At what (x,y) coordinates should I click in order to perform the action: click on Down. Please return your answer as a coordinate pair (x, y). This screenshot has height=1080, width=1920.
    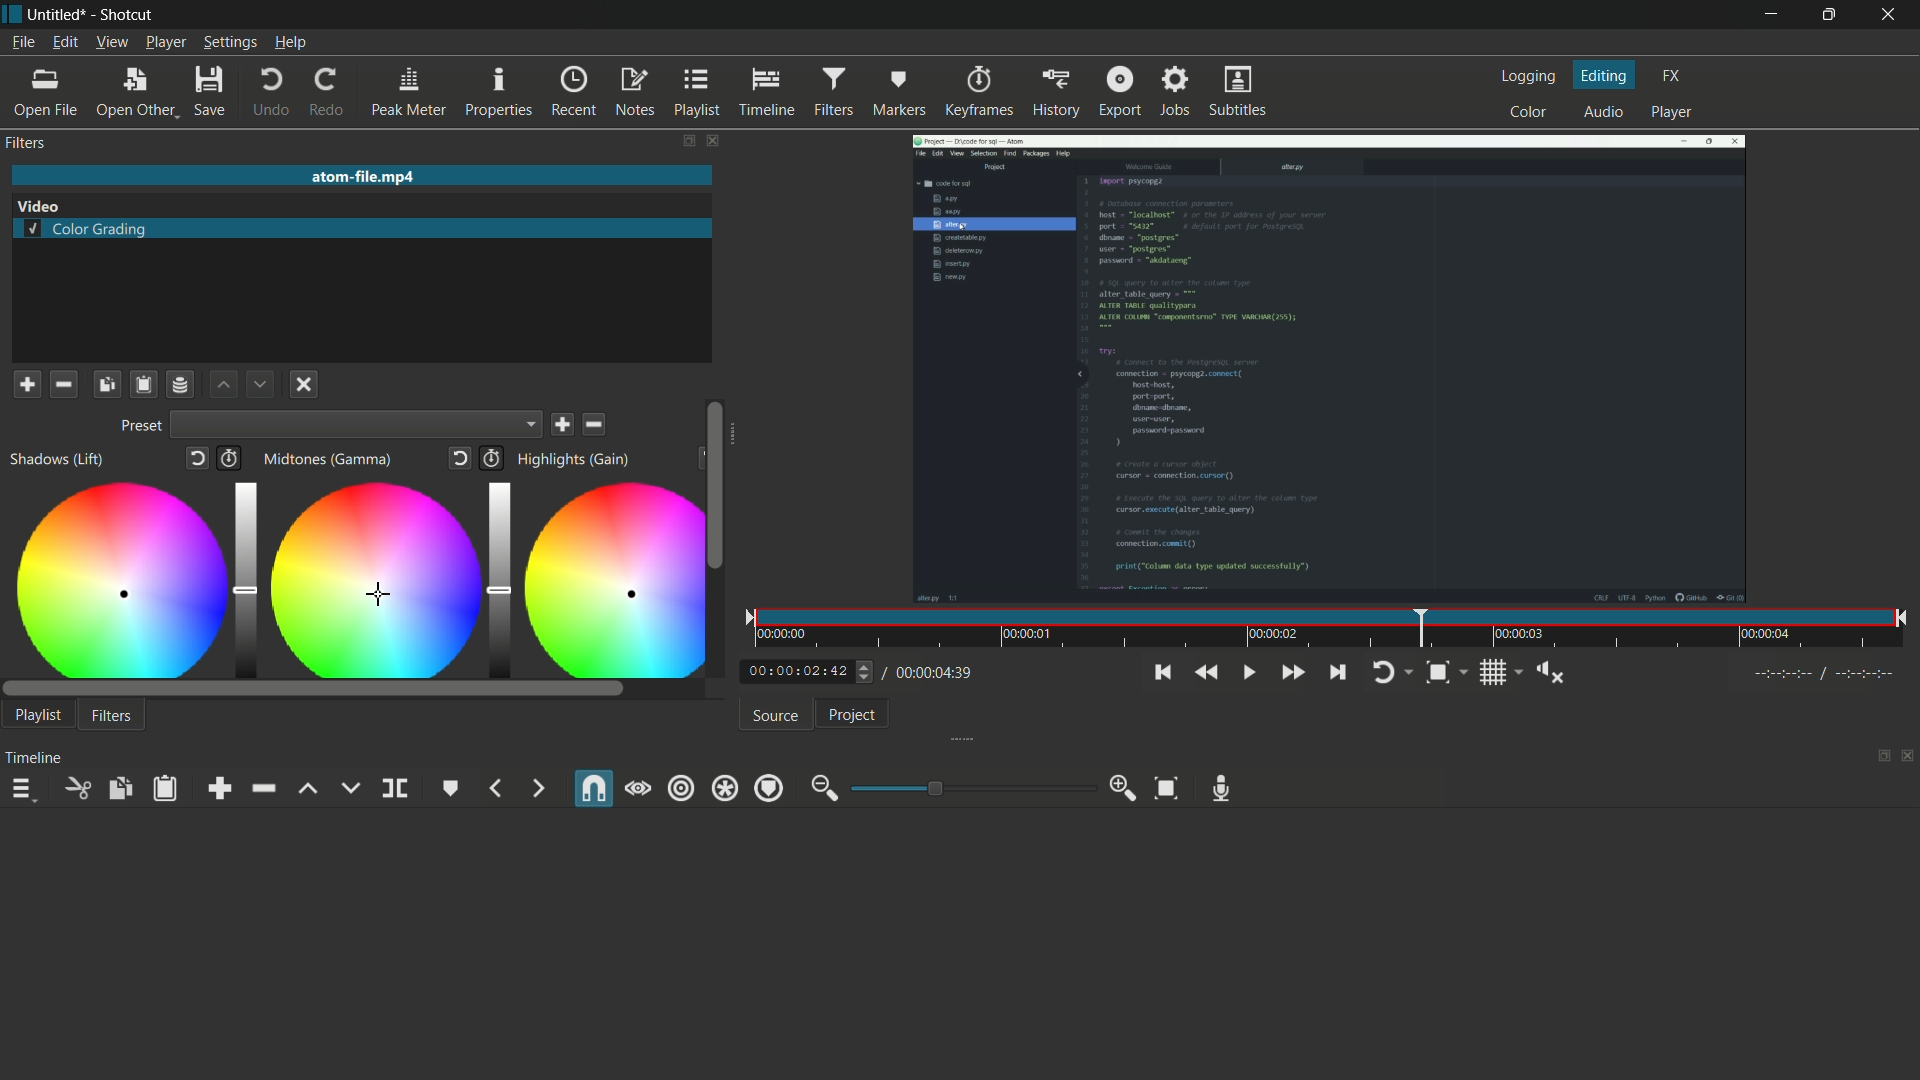
    Looking at the image, I should click on (258, 383).